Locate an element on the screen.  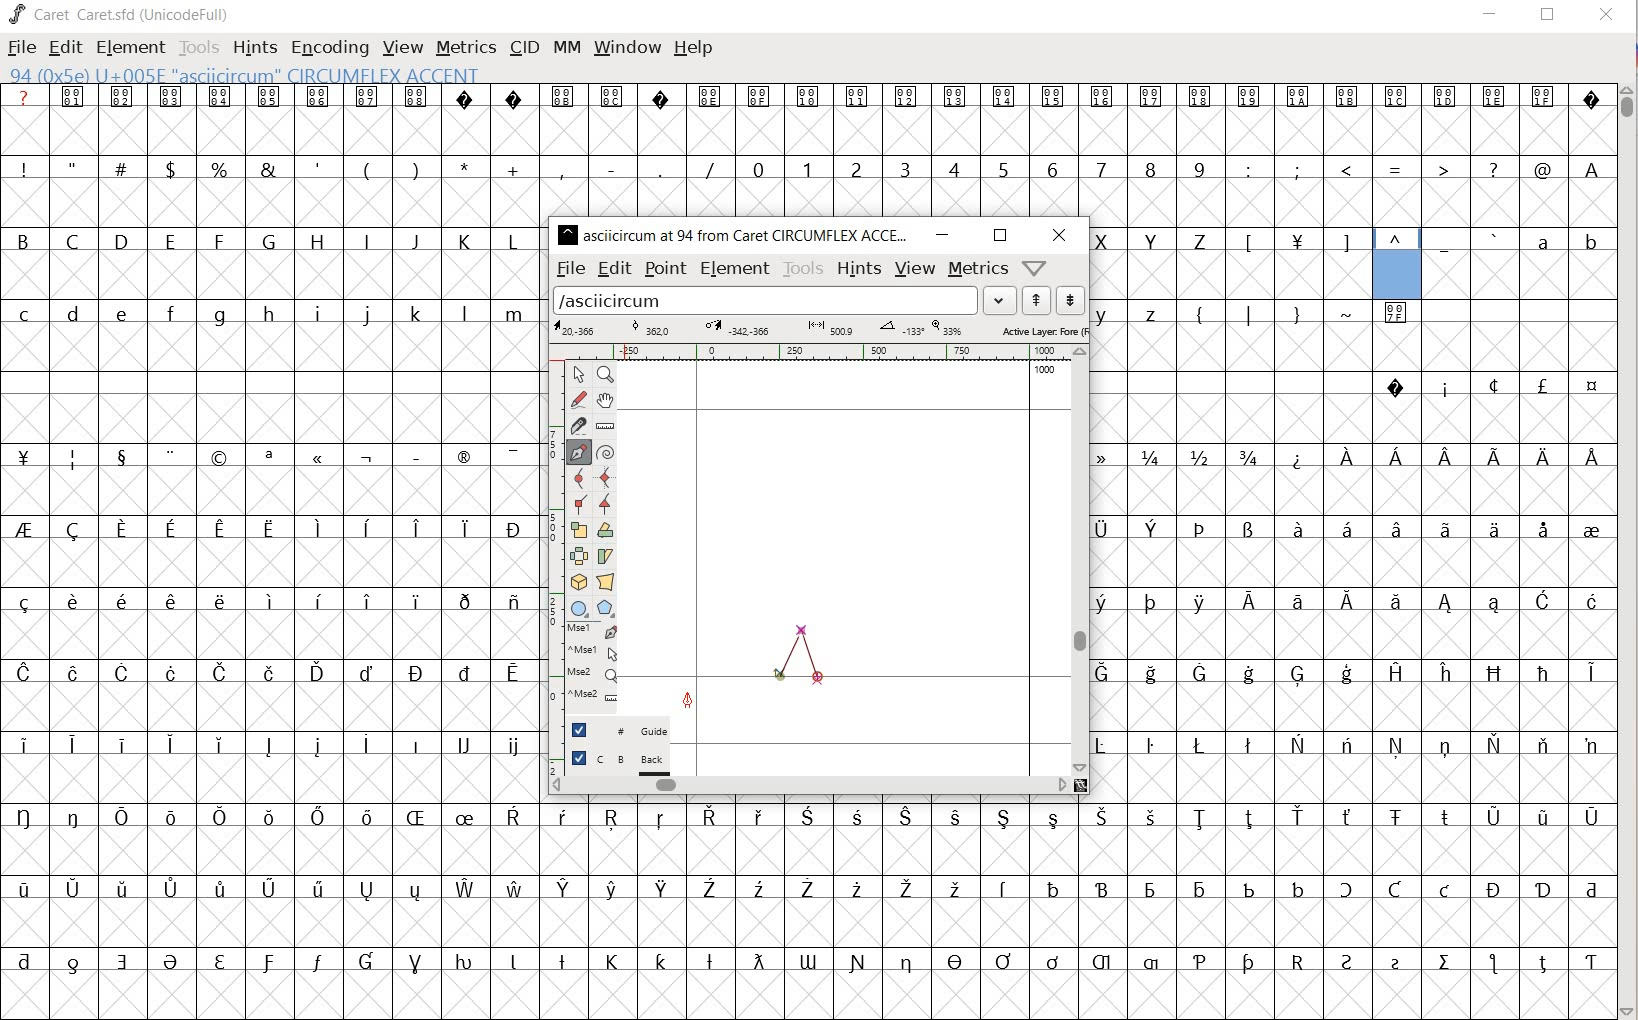
HINTS is located at coordinates (255, 47).